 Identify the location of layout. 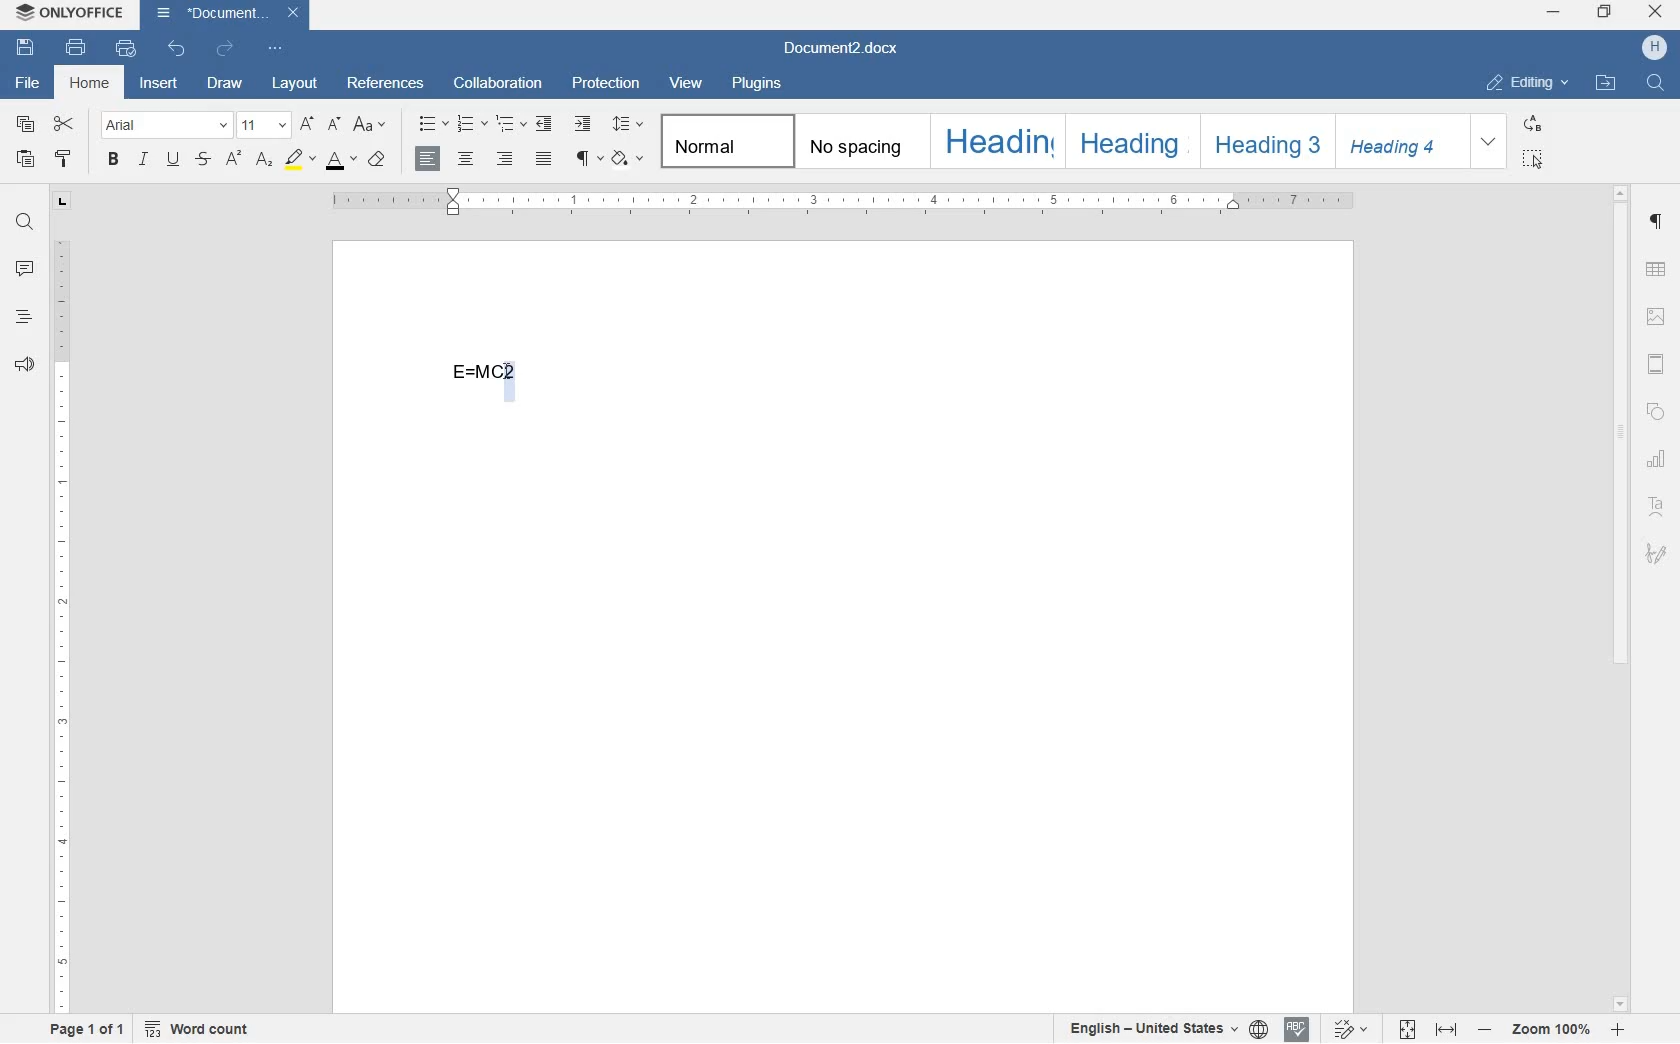
(293, 85).